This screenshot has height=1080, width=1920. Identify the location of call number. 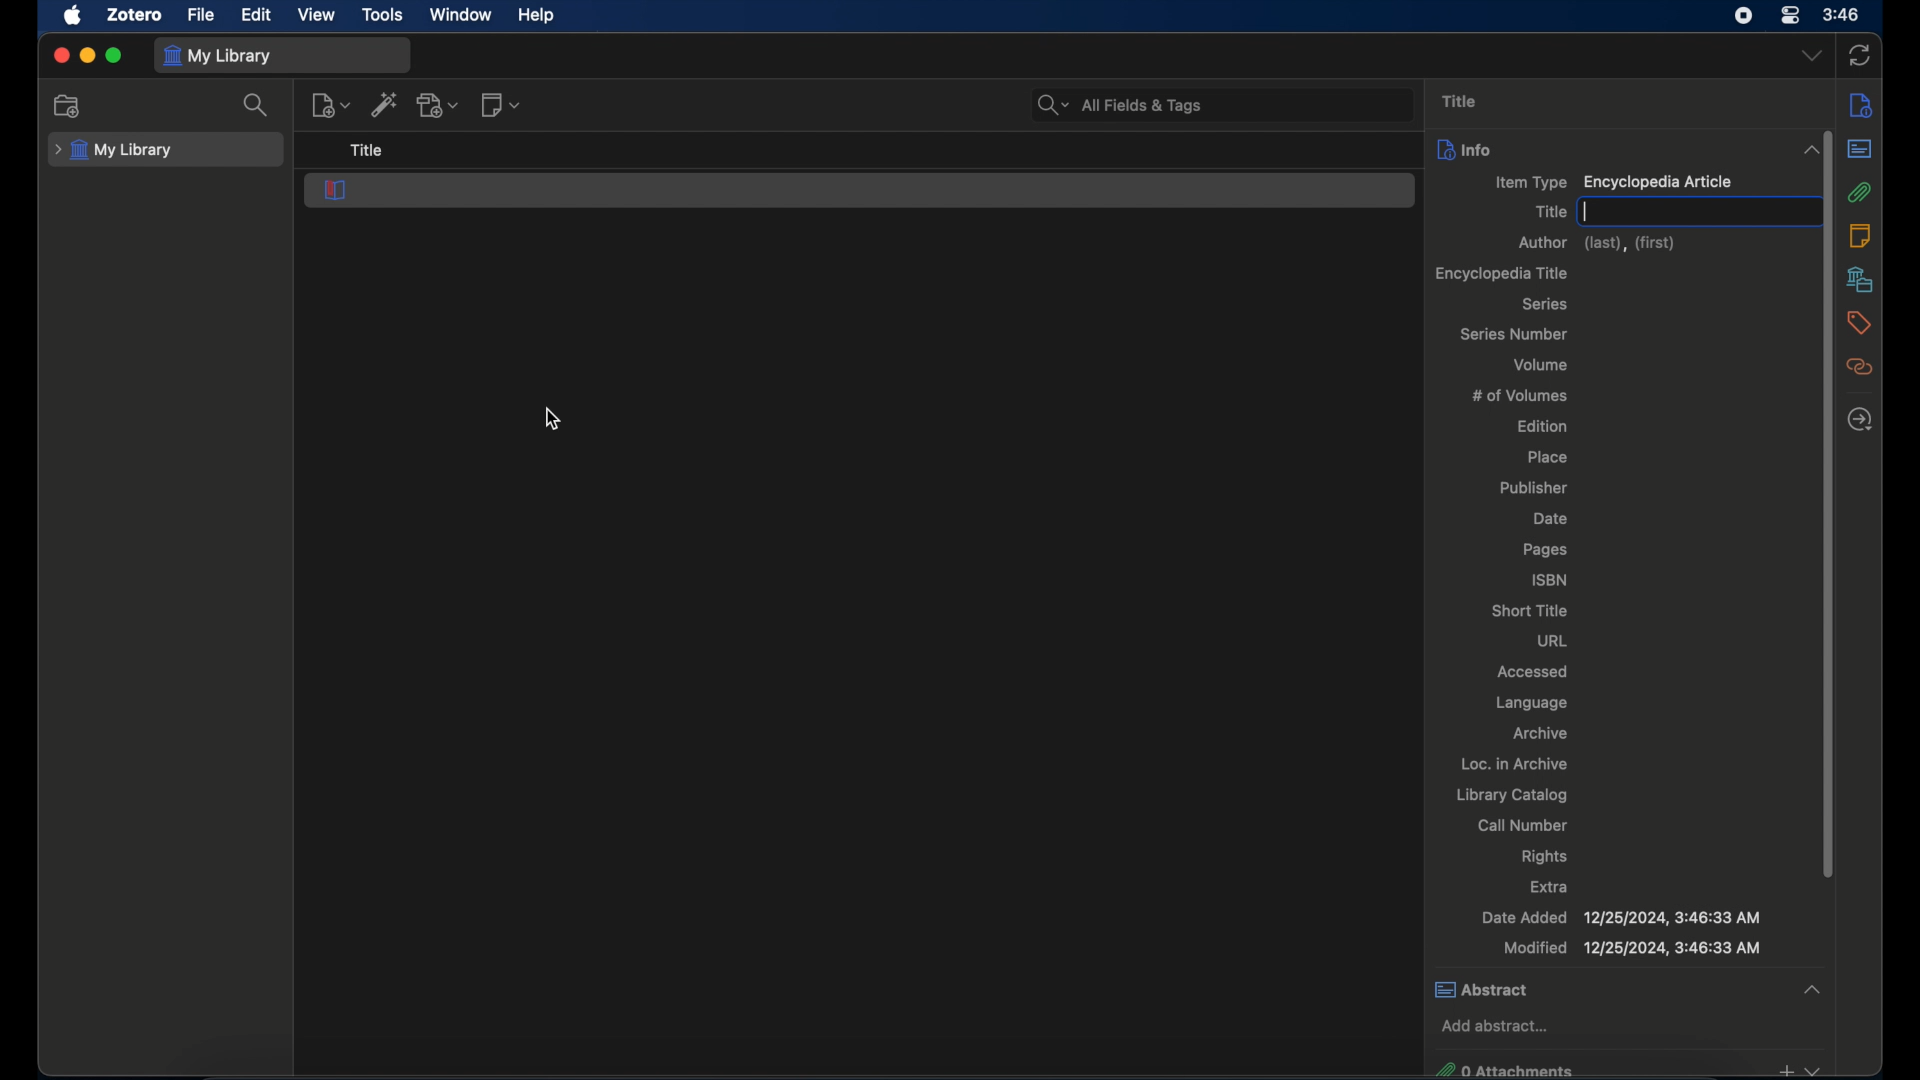
(1524, 825).